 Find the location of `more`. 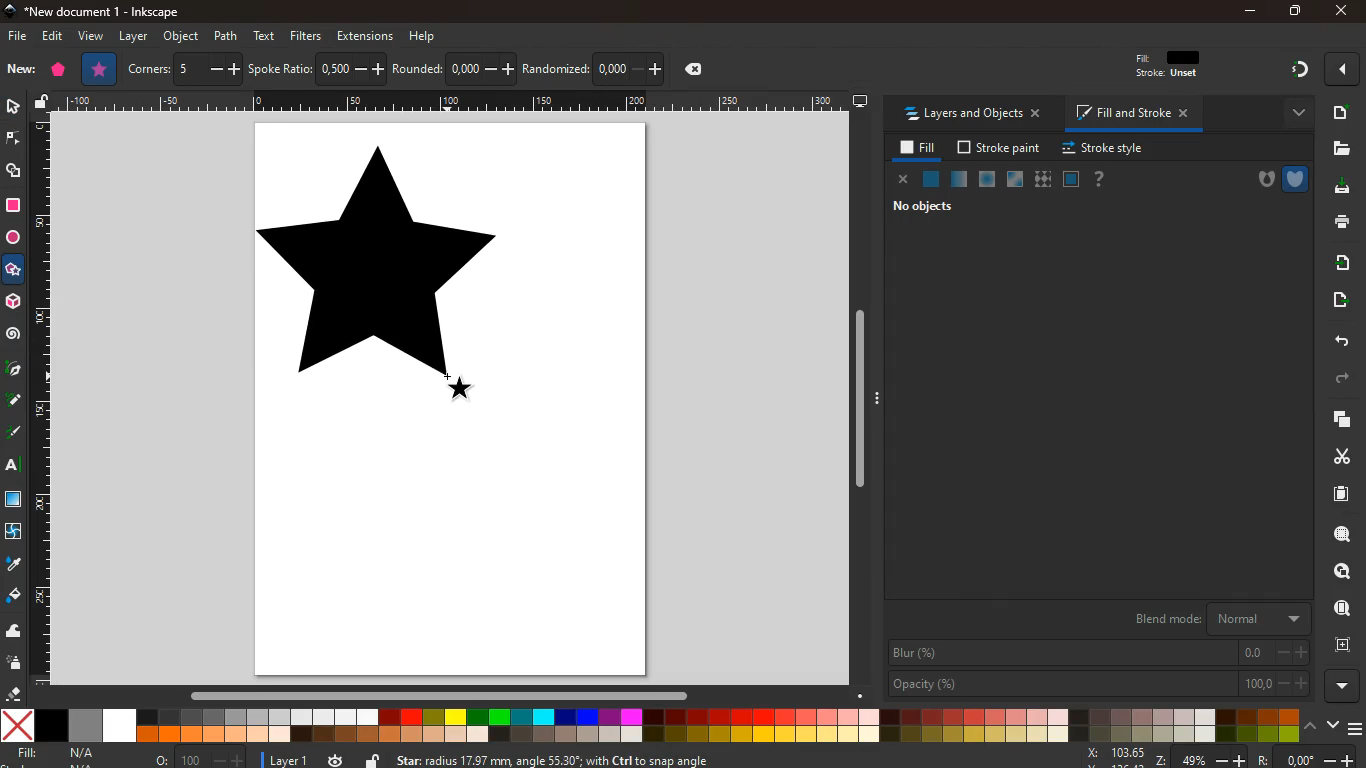

more is located at coordinates (1290, 114).